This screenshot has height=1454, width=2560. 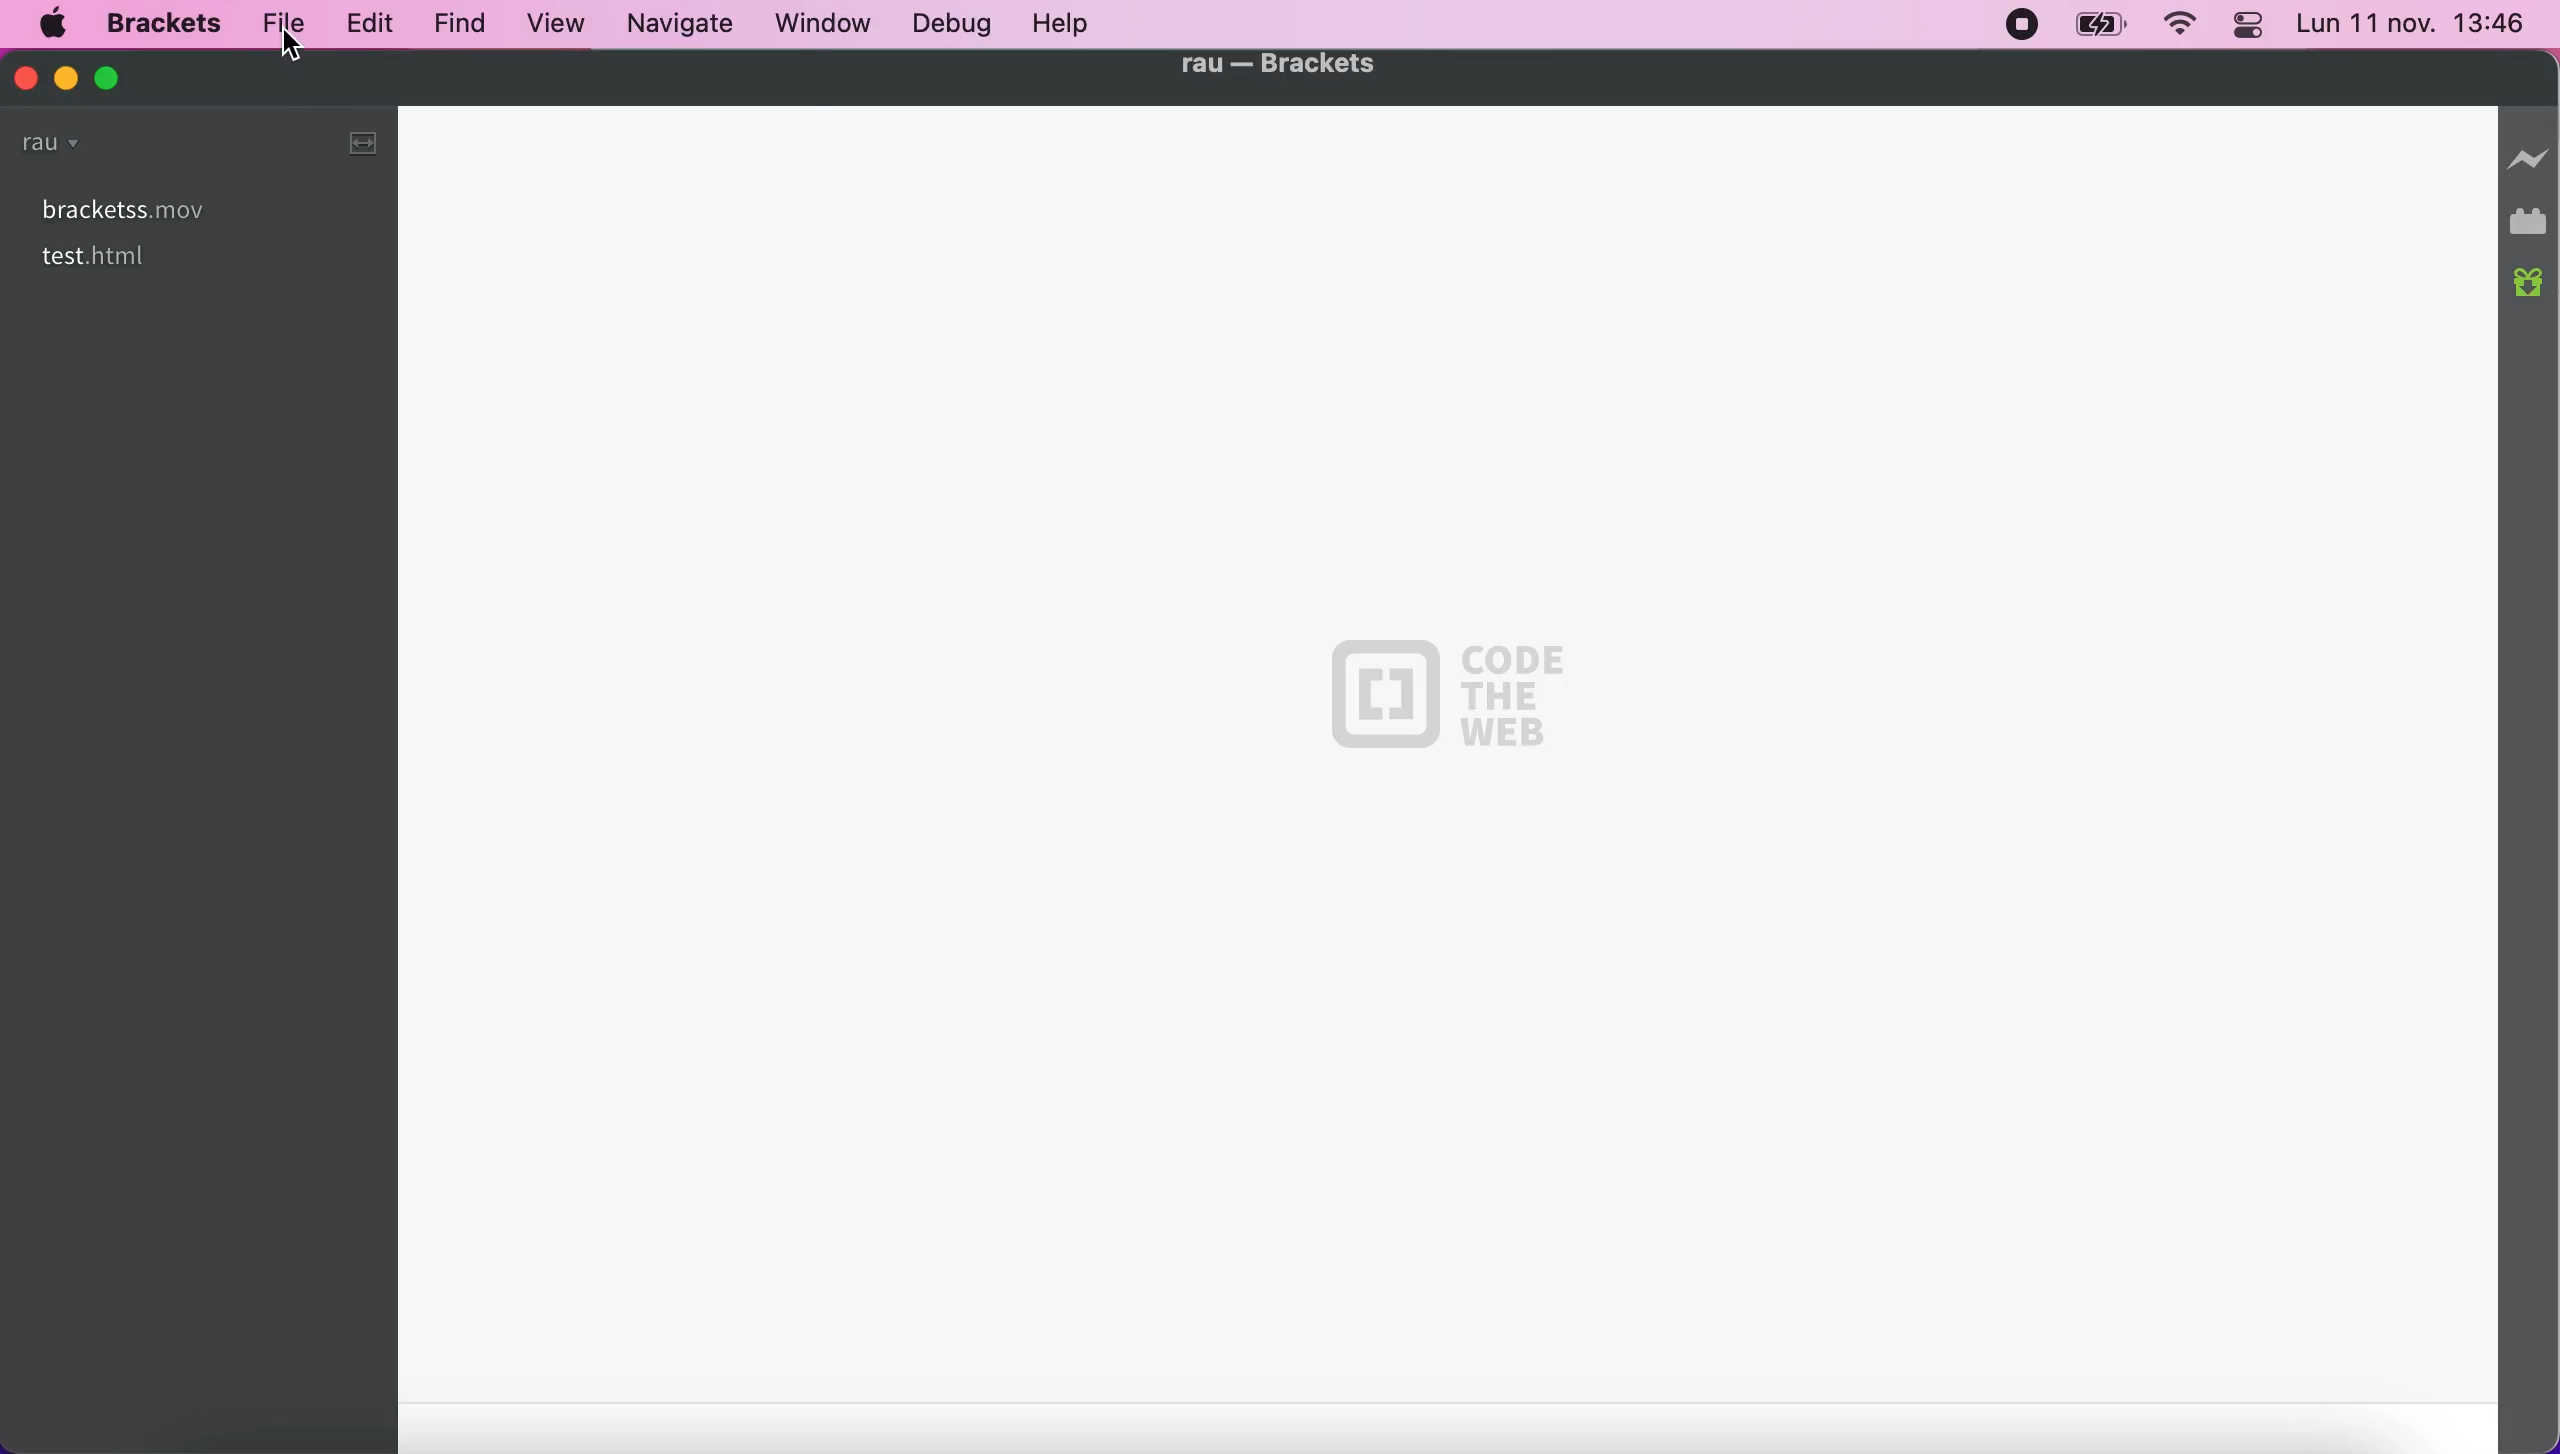 I want to click on minimize, so click(x=61, y=76).